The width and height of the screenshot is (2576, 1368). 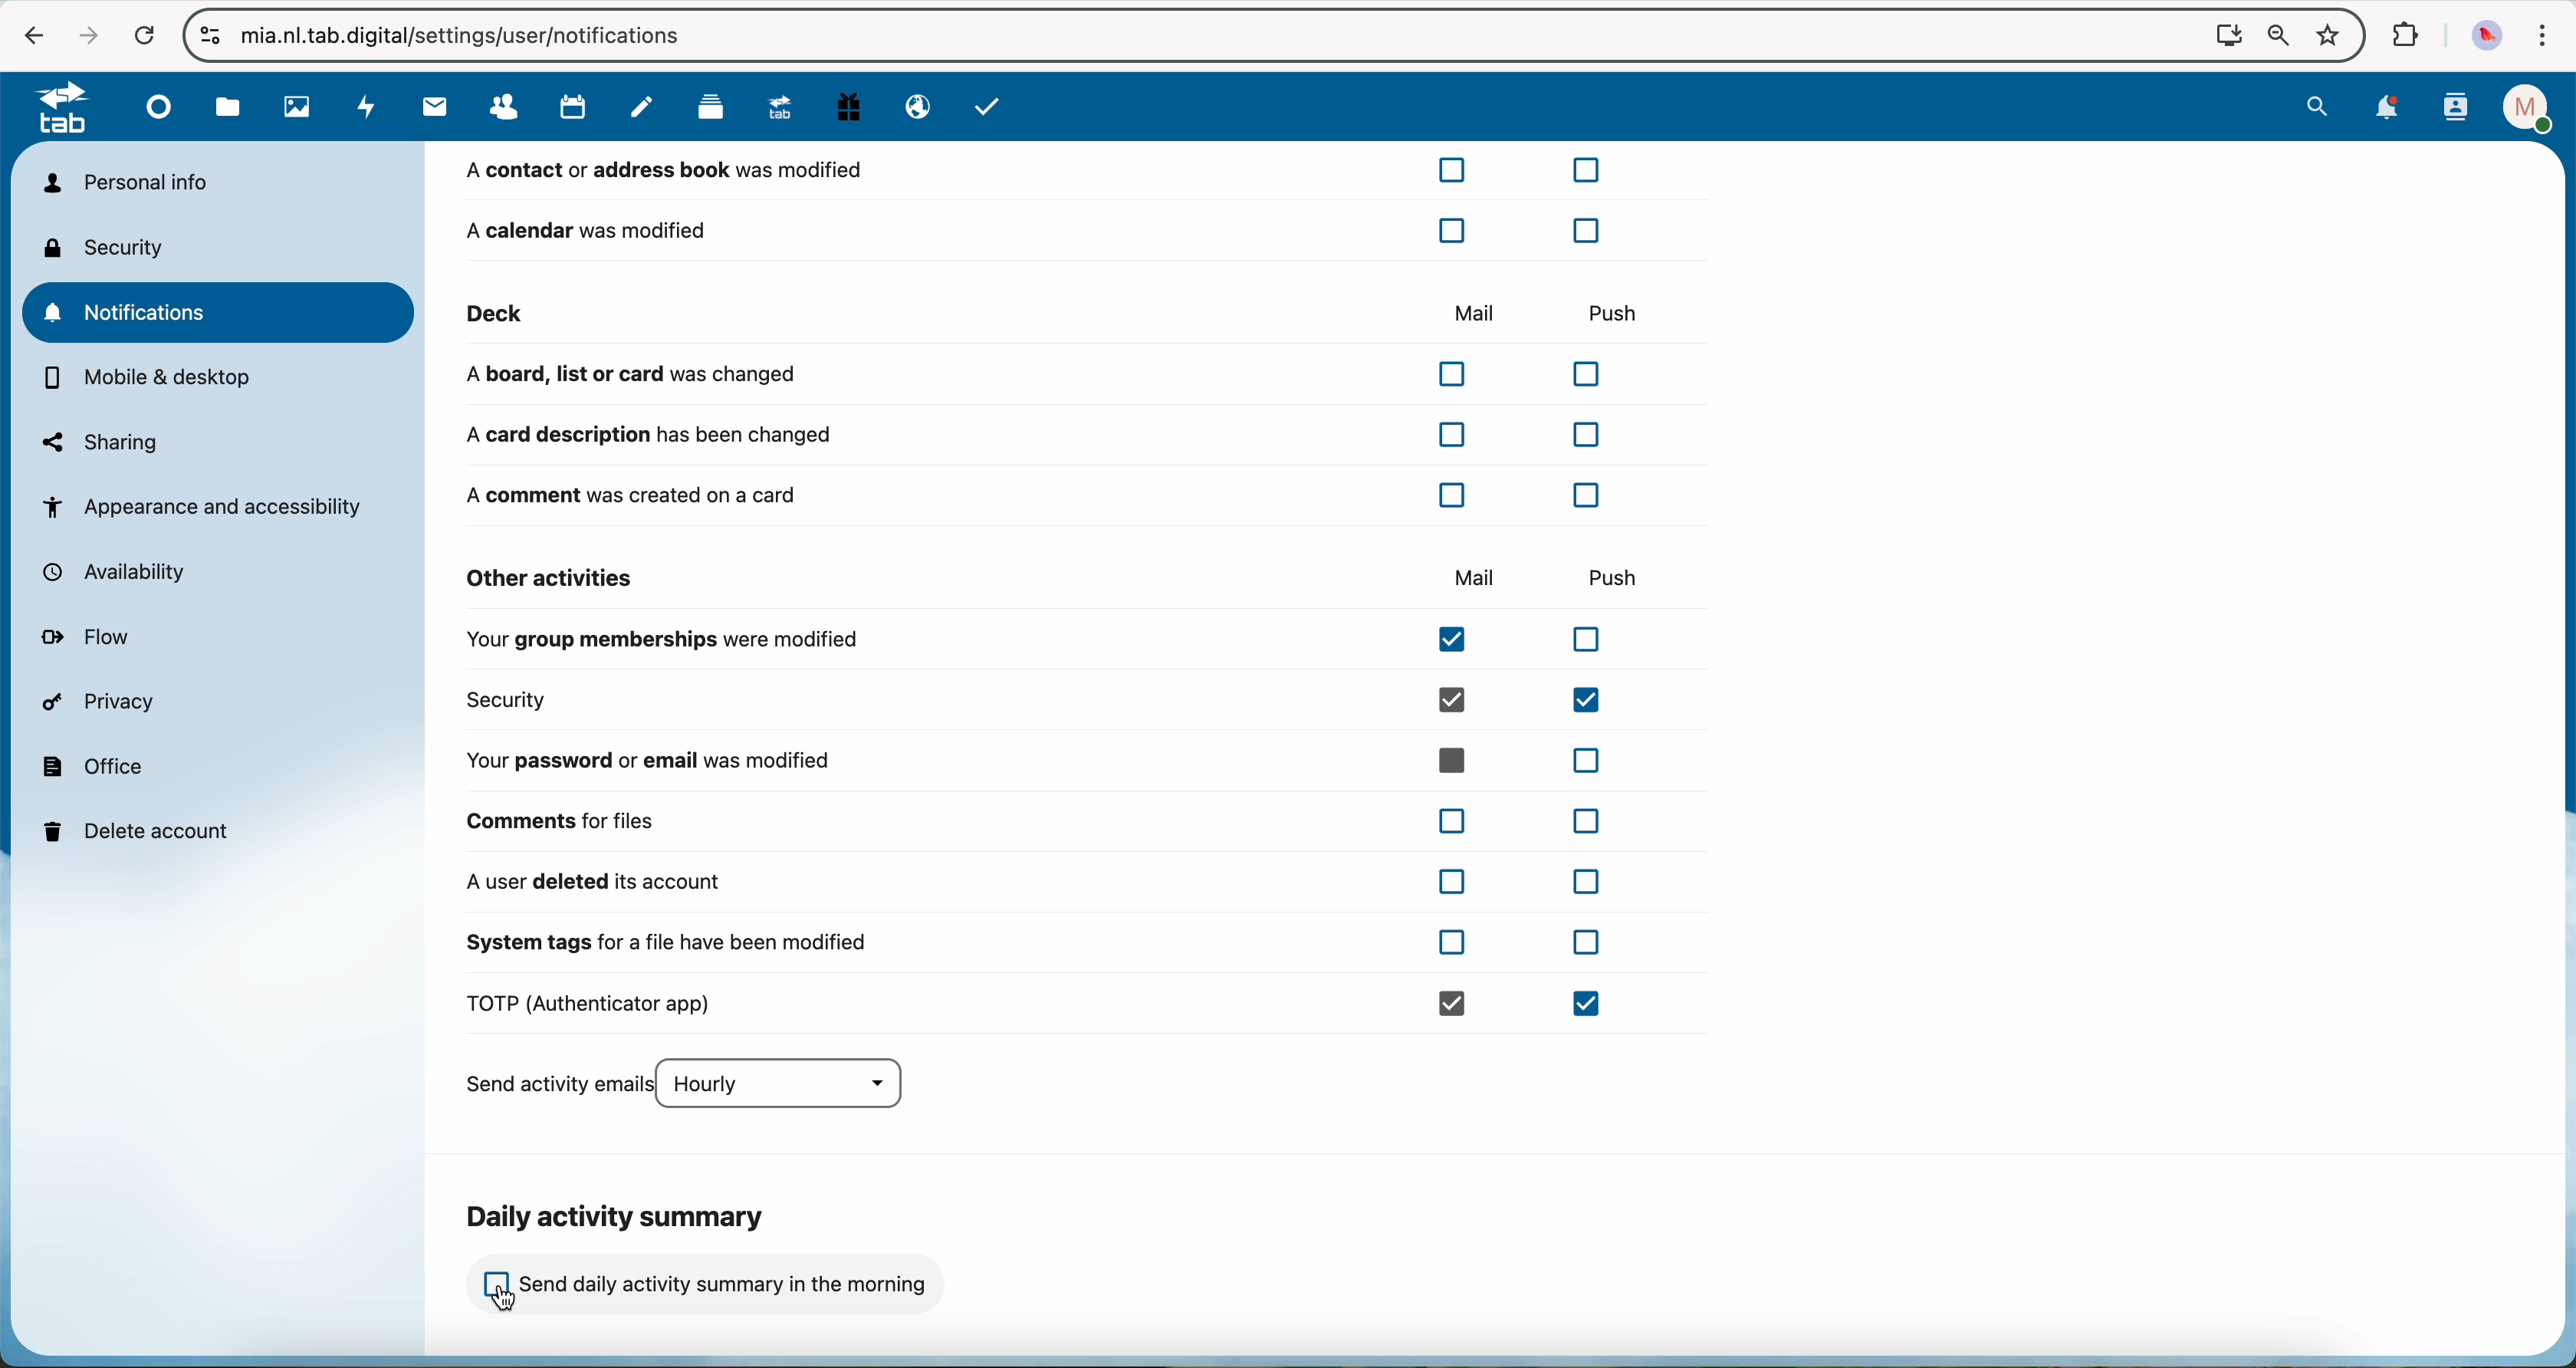 What do you see at coordinates (1476, 579) in the screenshot?
I see `mail` at bounding box center [1476, 579].